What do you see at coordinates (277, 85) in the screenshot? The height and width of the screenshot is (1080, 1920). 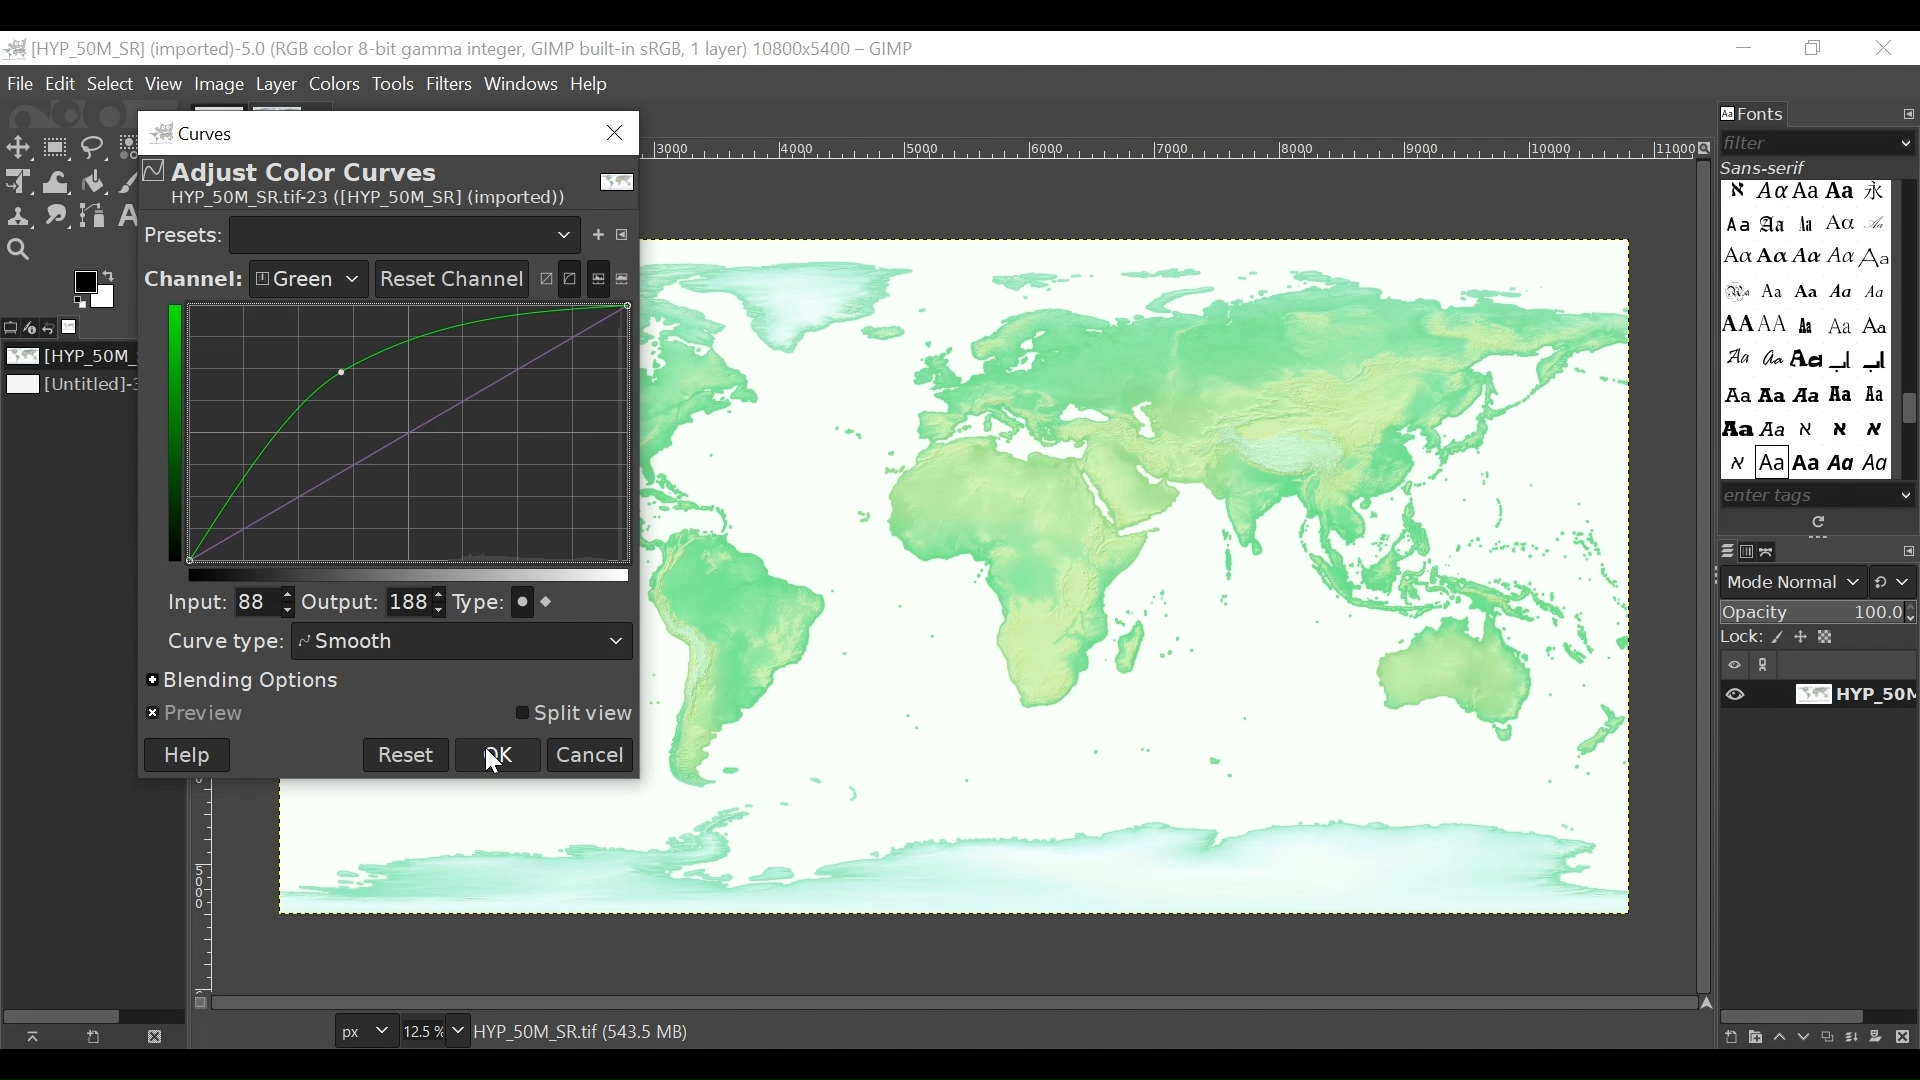 I see `` at bounding box center [277, 85].